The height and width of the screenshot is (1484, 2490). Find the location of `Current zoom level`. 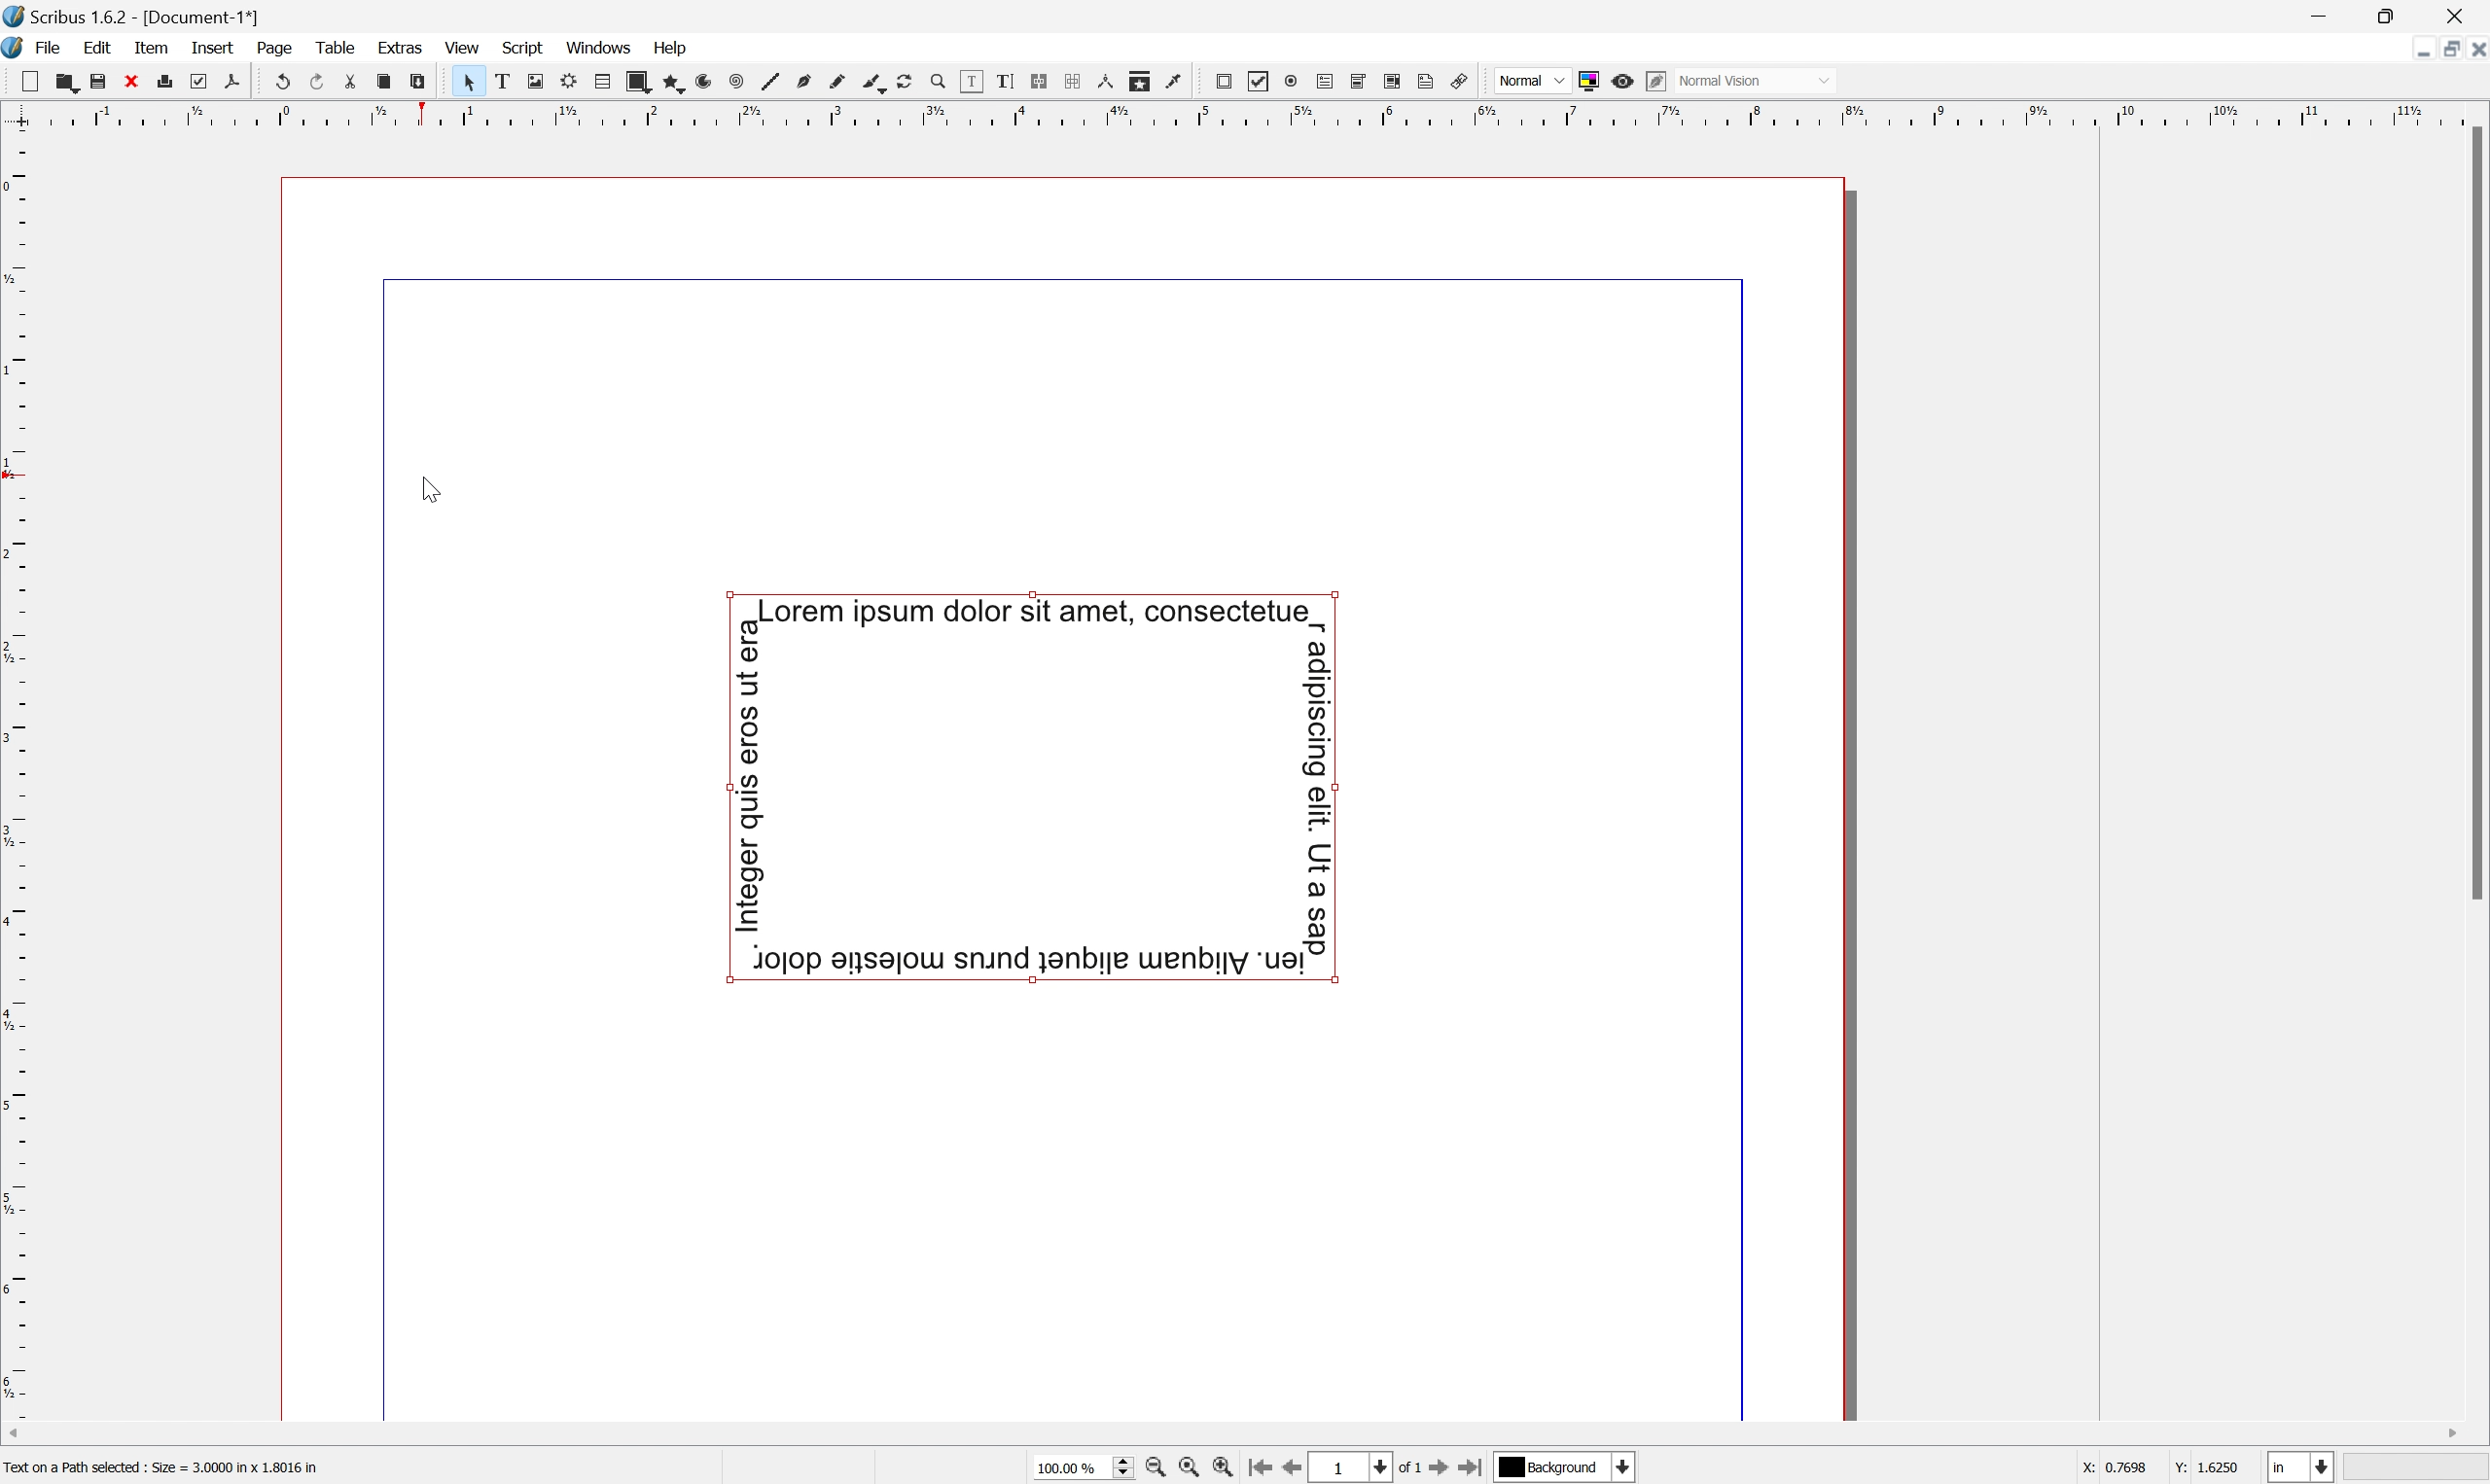

Current zoom level is located at coordinates (1083, 1469).